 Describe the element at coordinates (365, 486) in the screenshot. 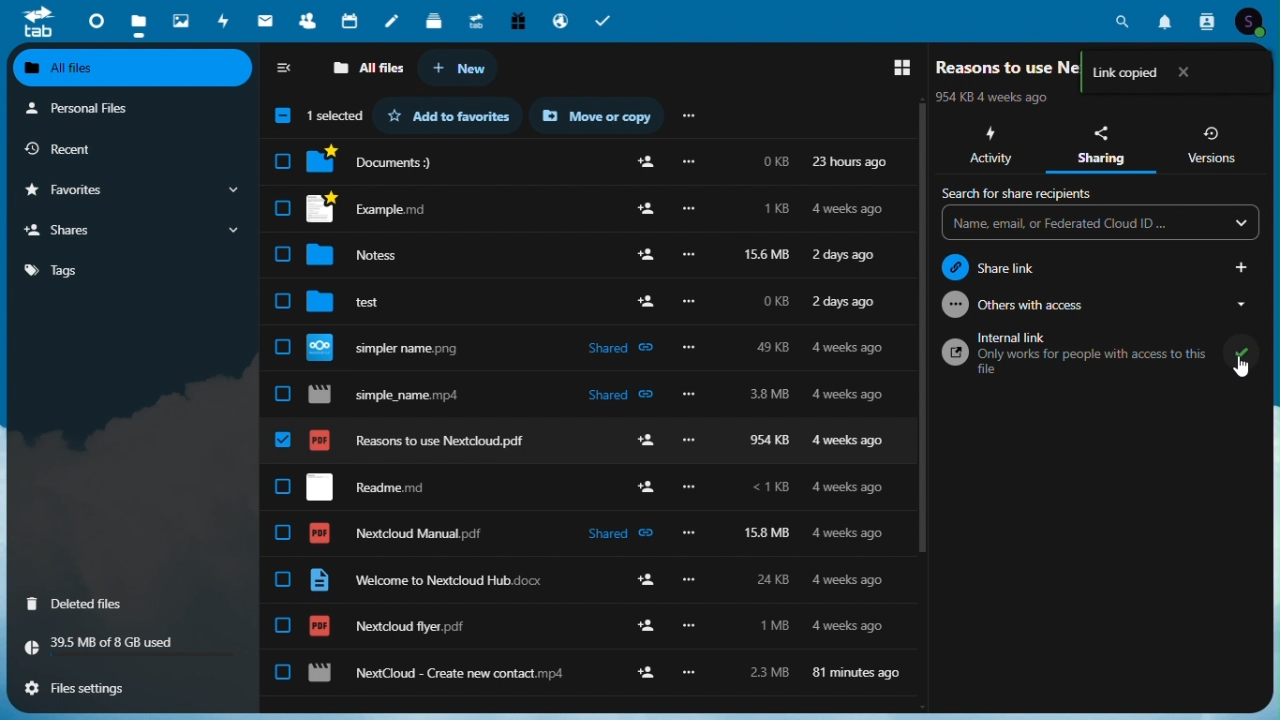

I see `readme.md` at that location.